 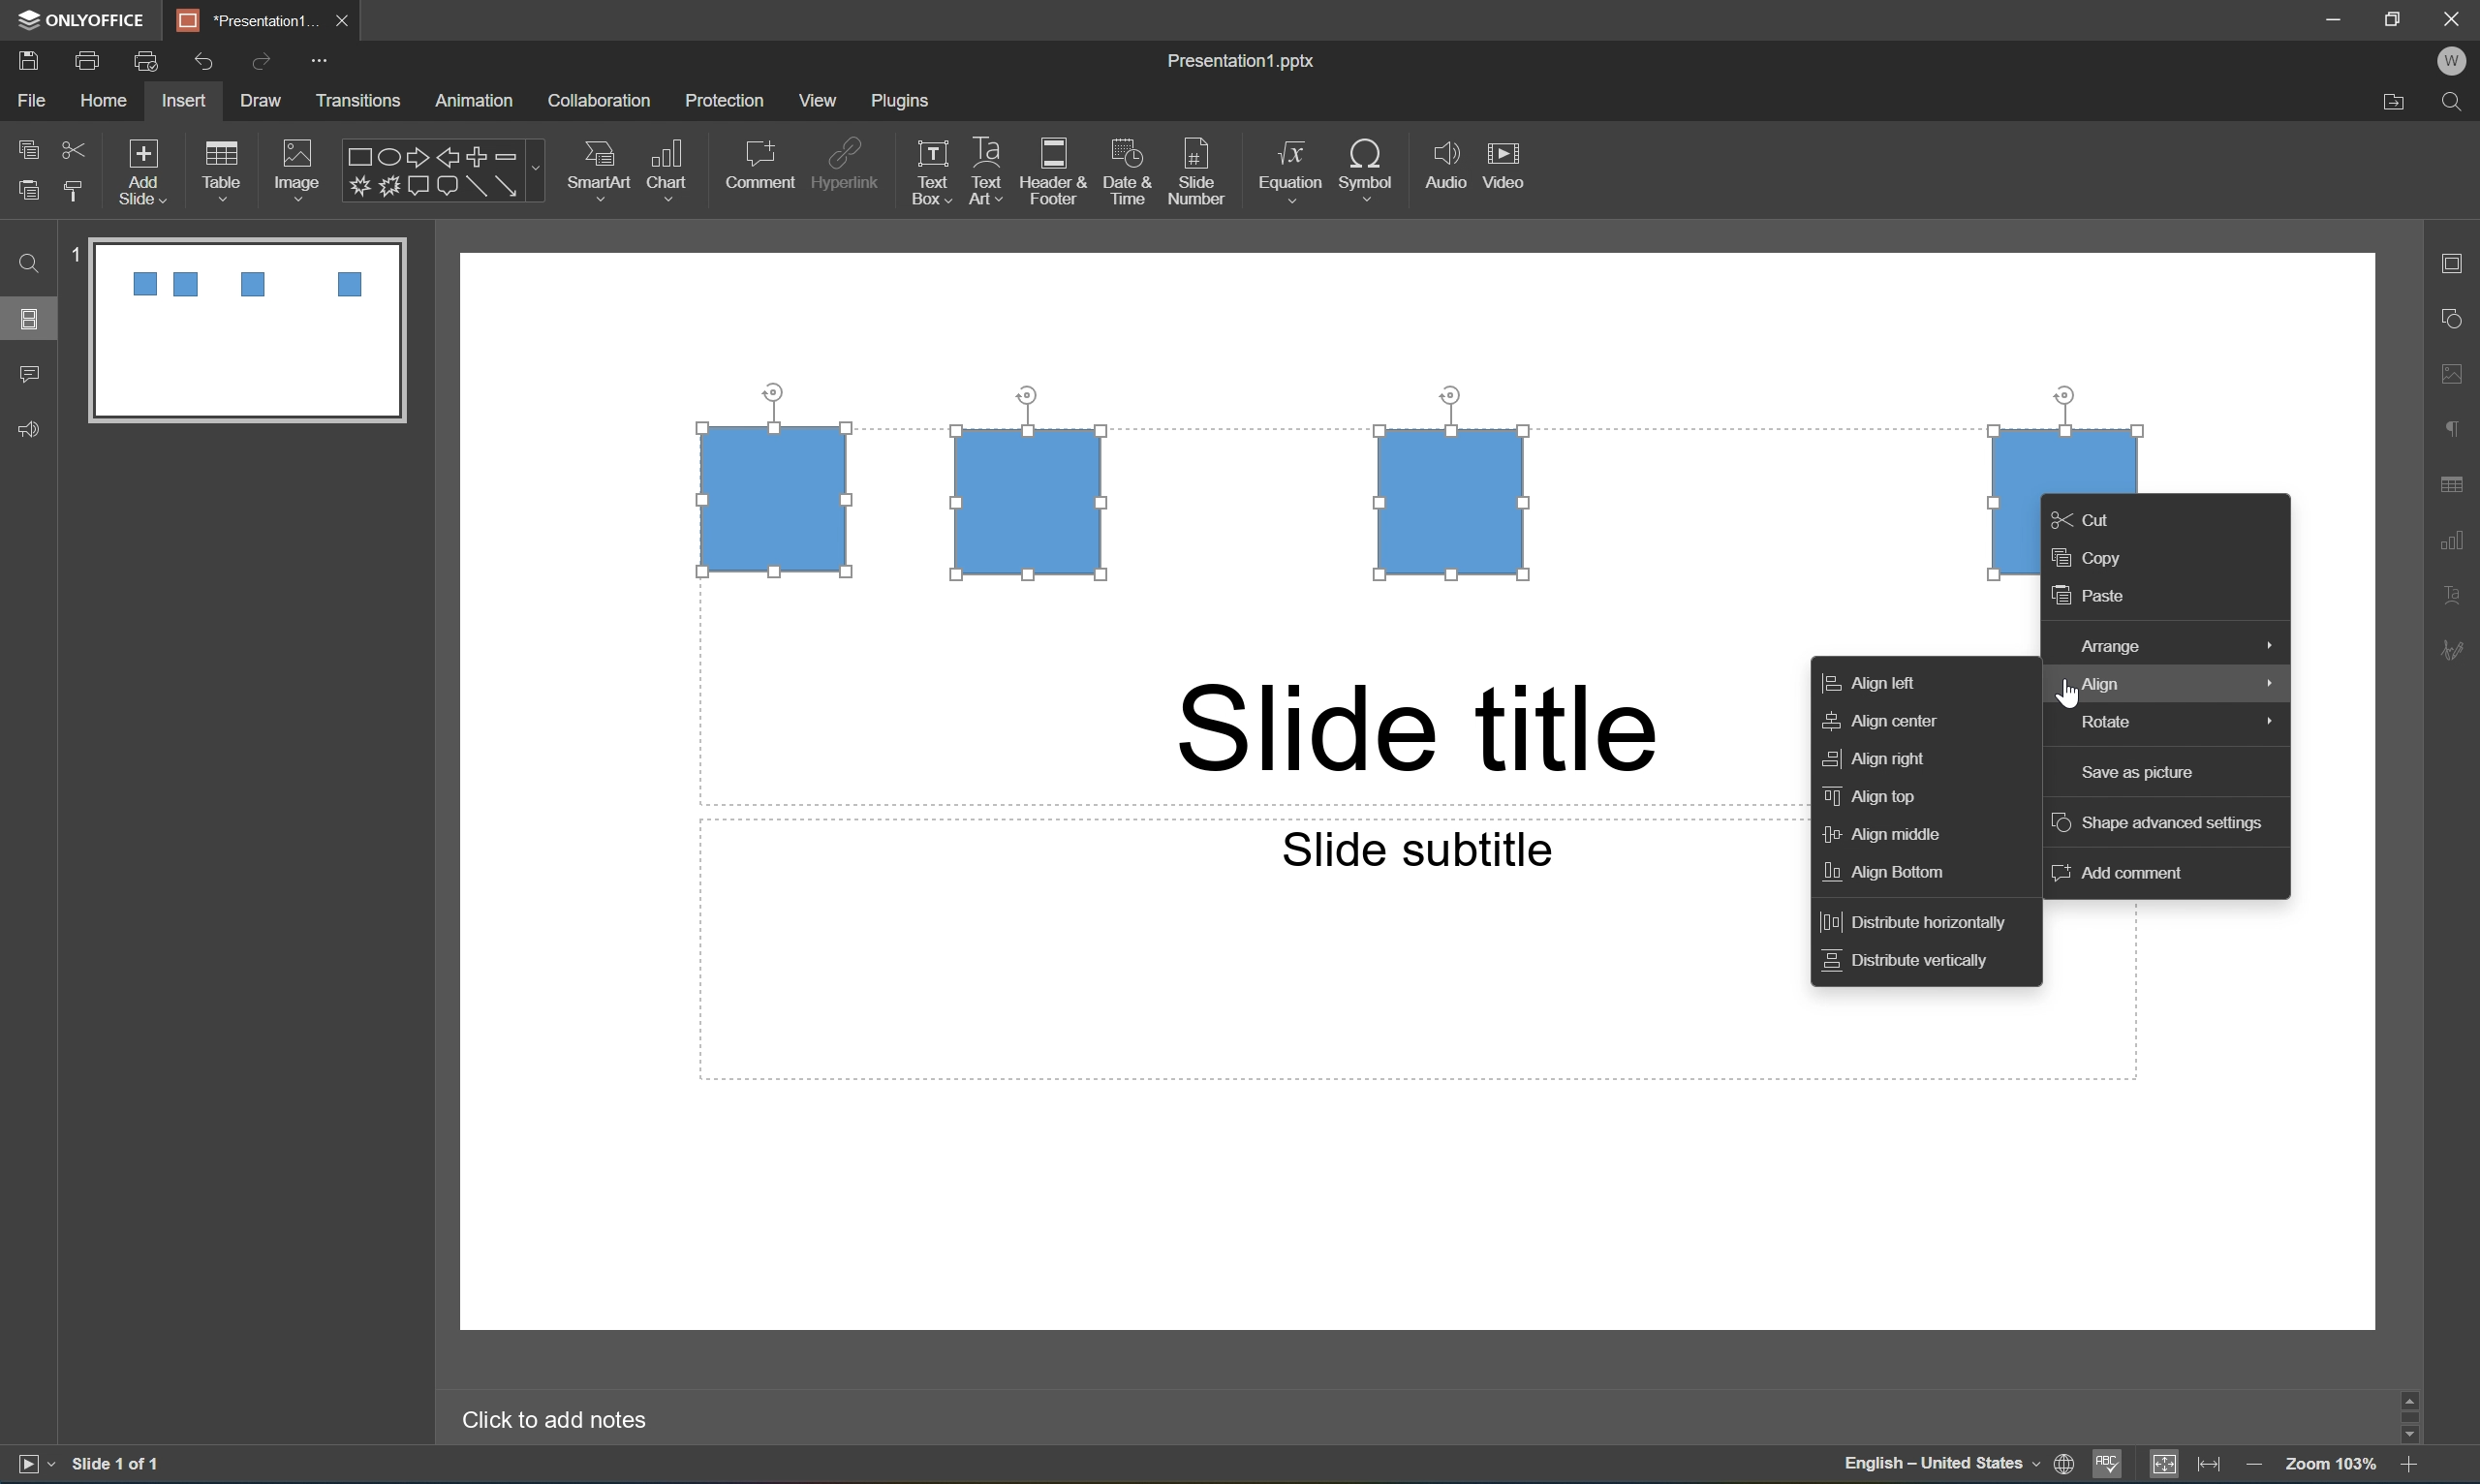 I want to click on minimize, so click(x=2331, y=16).